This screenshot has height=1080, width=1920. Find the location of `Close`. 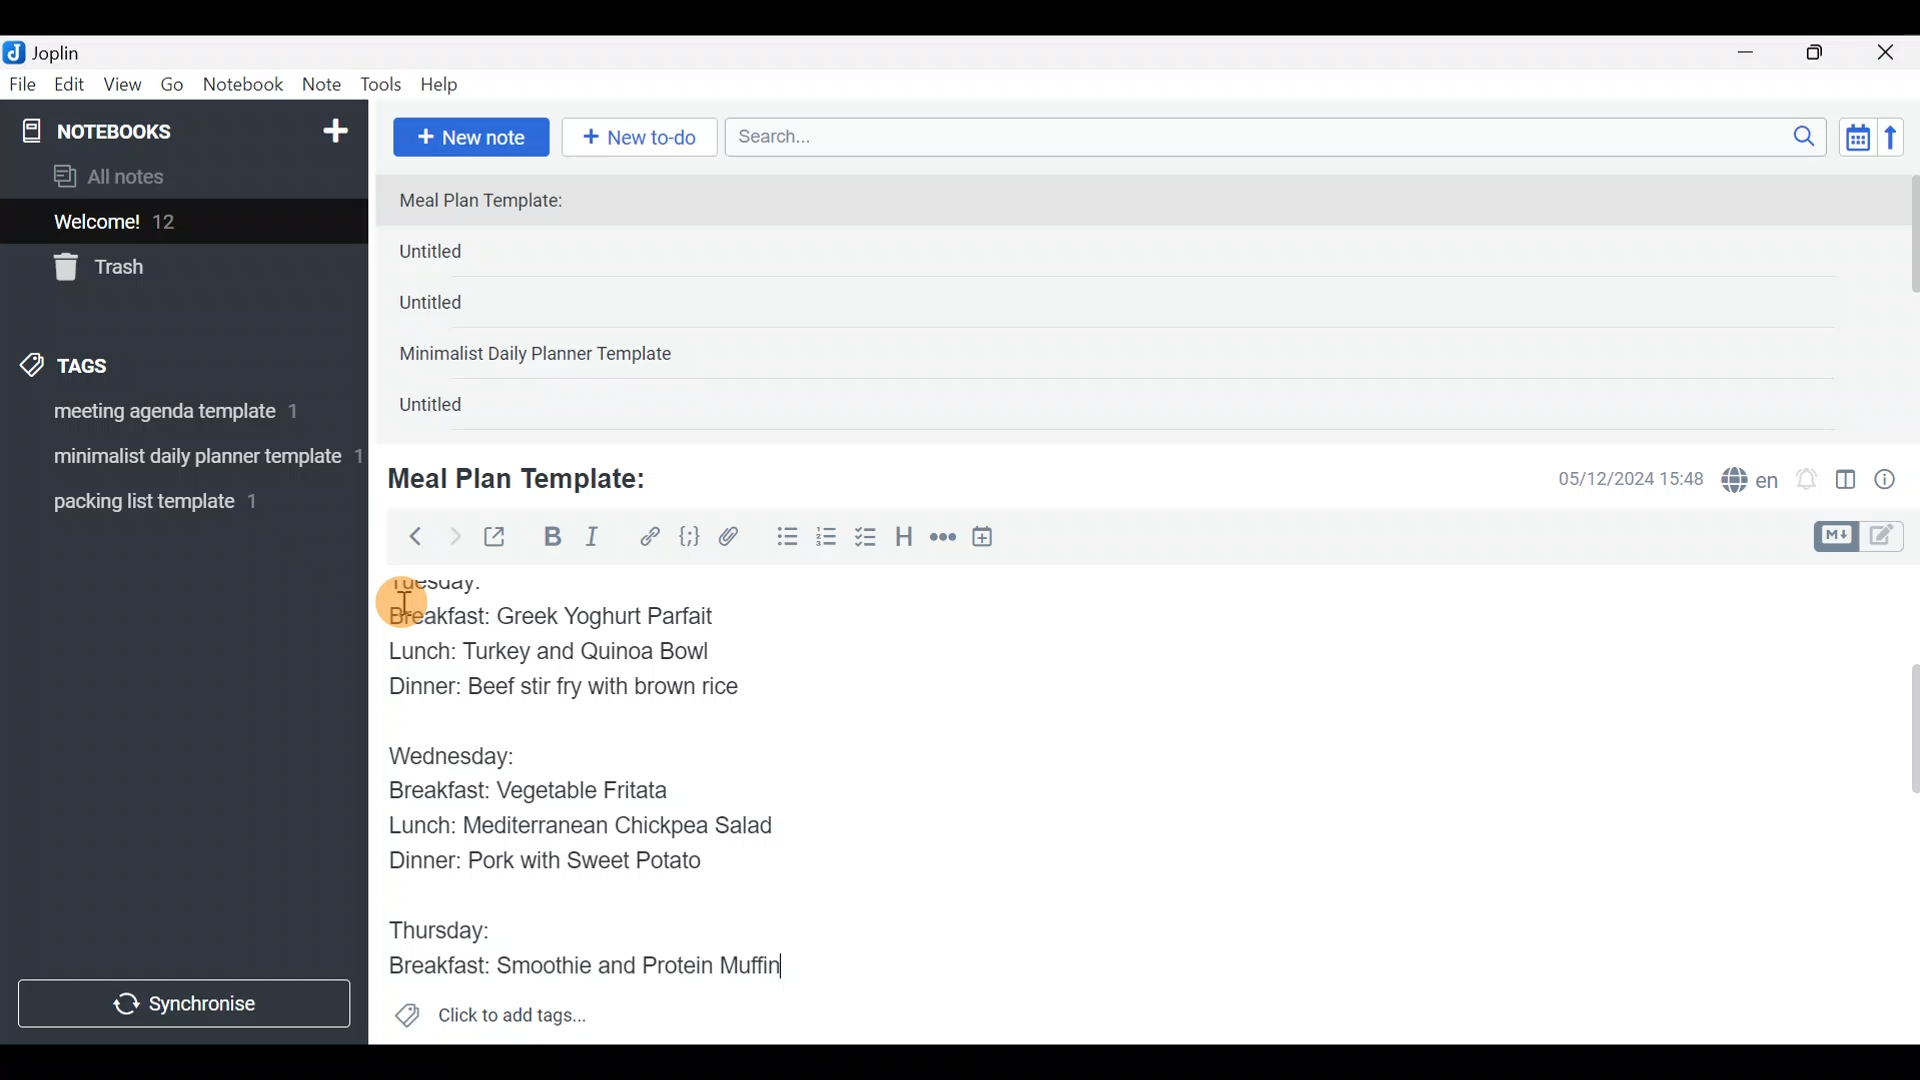

Close is located at coordinates (1889, 54).